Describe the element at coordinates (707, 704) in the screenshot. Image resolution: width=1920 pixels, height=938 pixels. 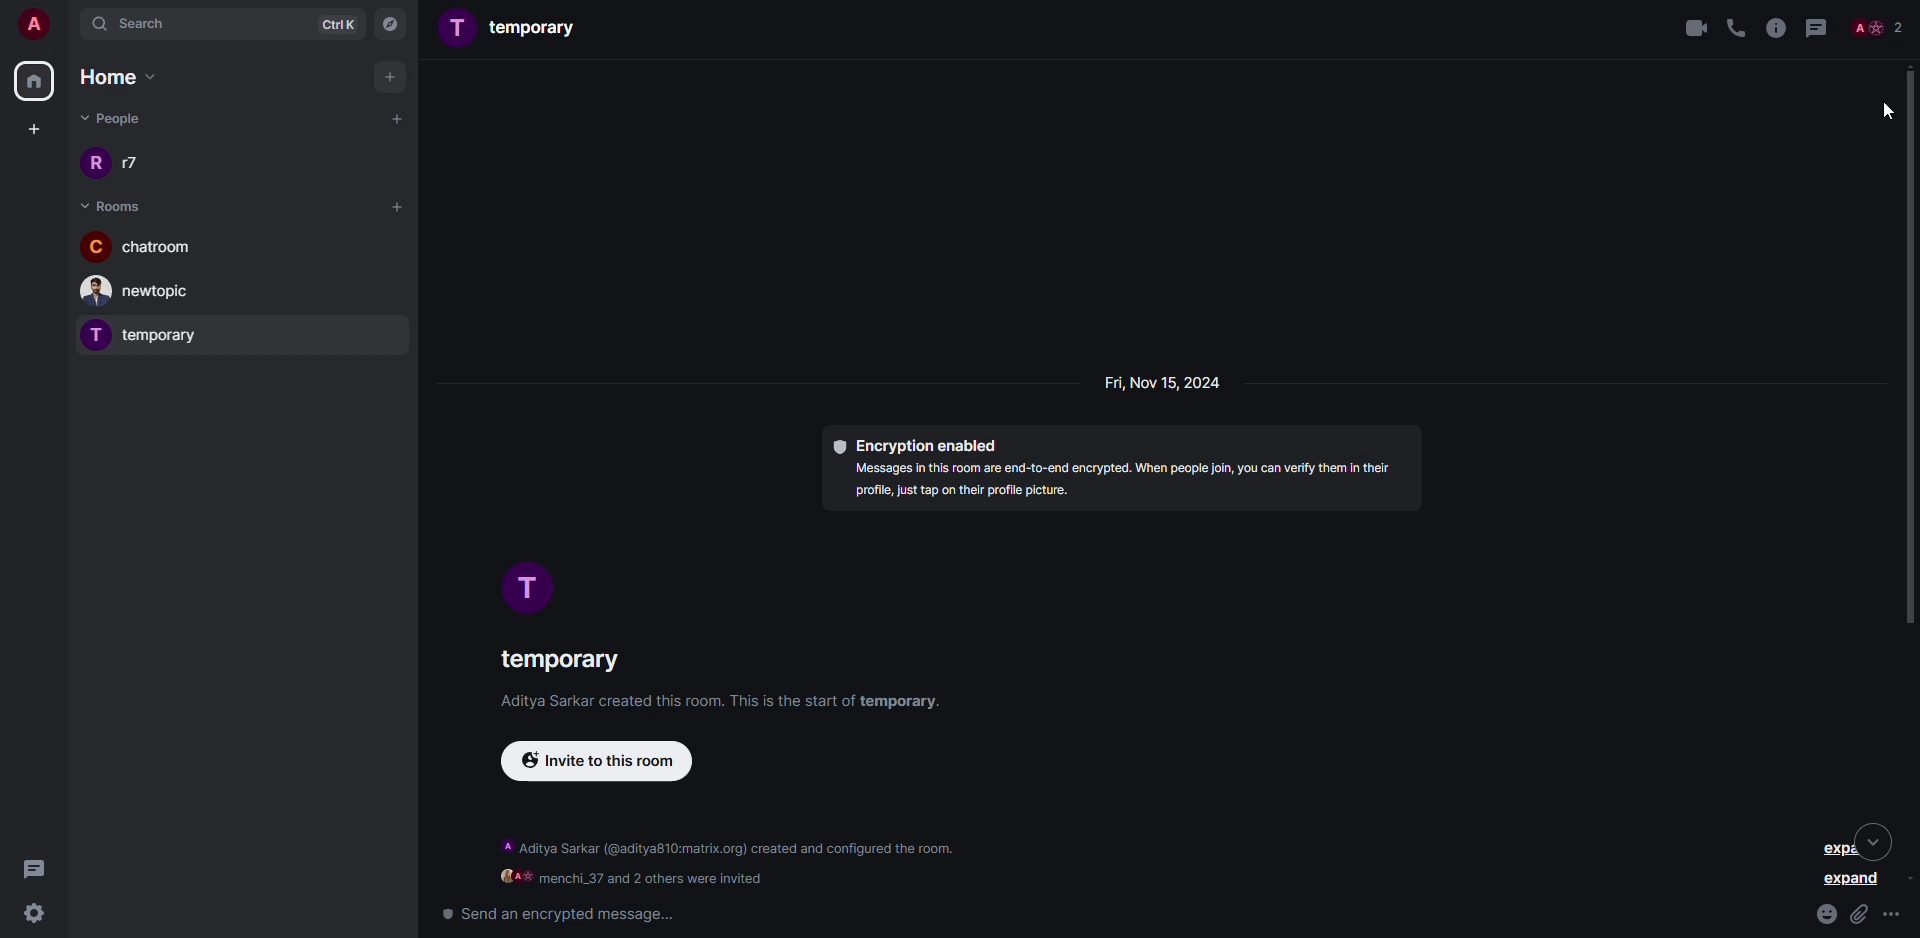
I see `Aditya sarkar created this room. this is the start of temporary.` at that location.